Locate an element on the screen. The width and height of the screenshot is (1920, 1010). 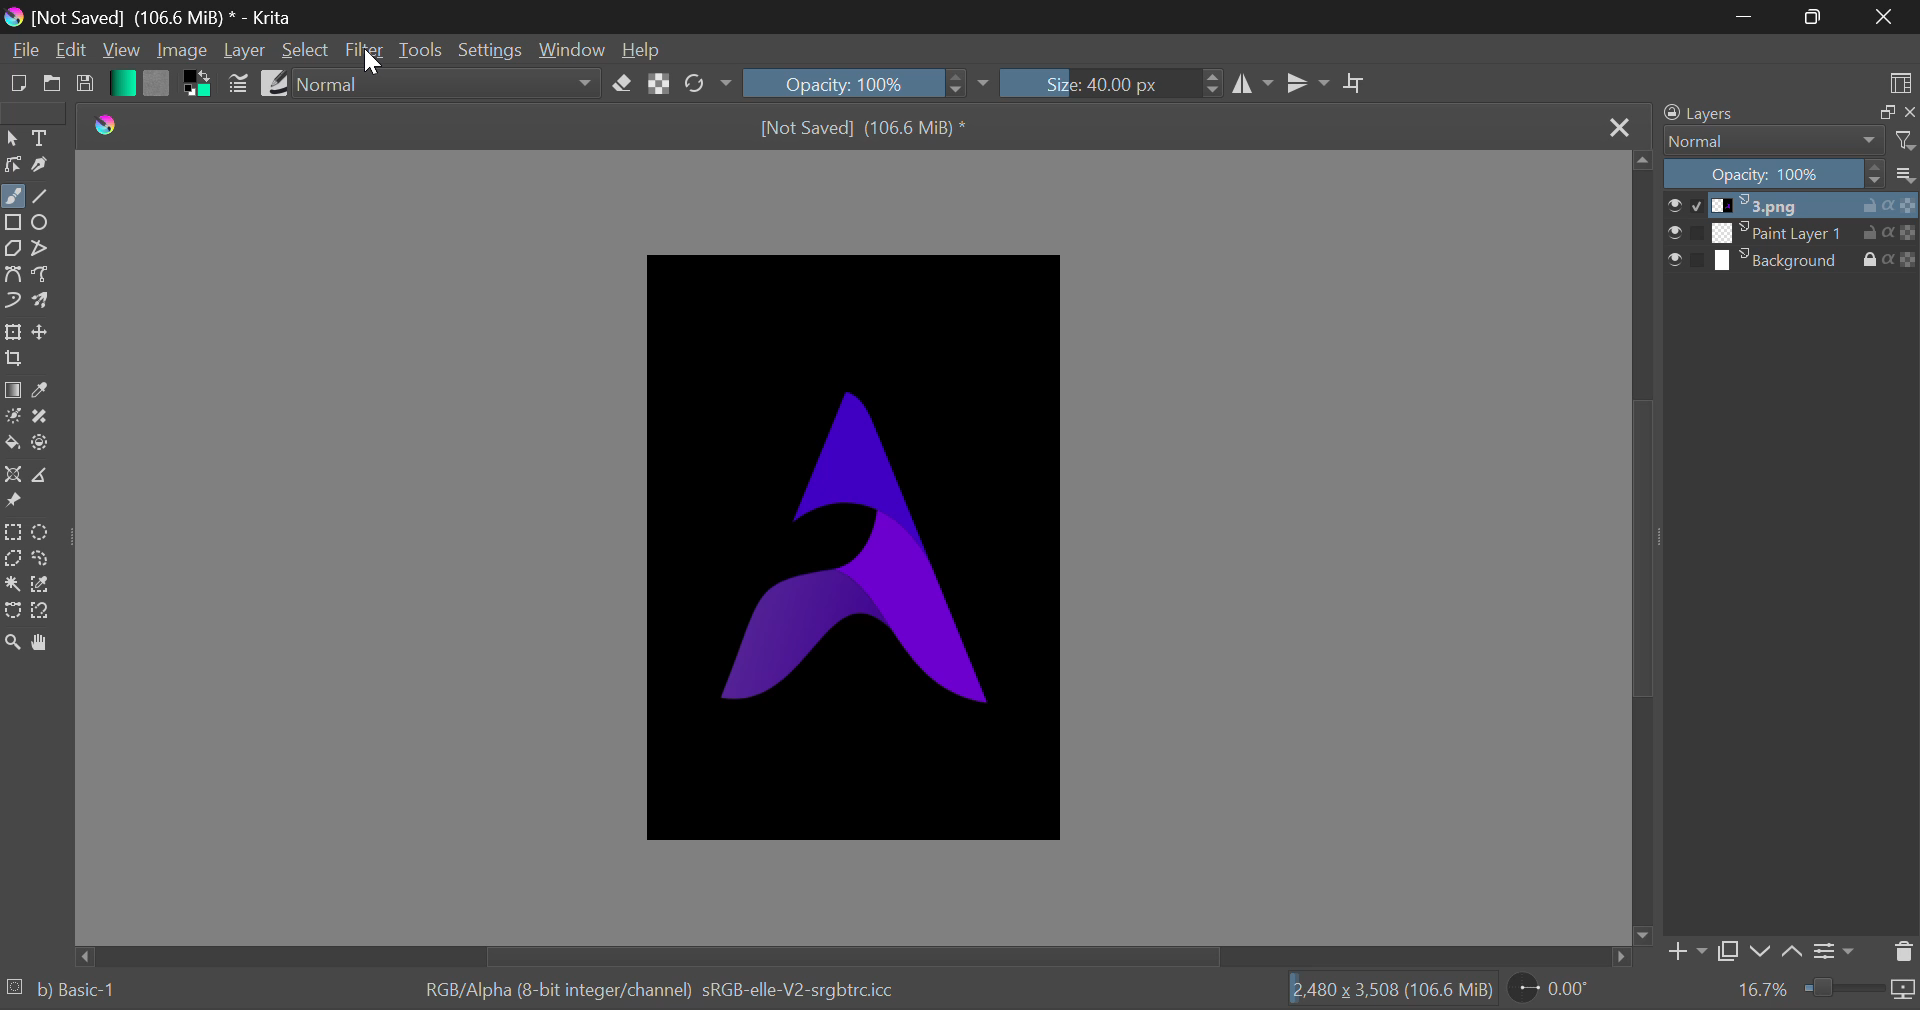
Close is located at coordinates (1882, 16).